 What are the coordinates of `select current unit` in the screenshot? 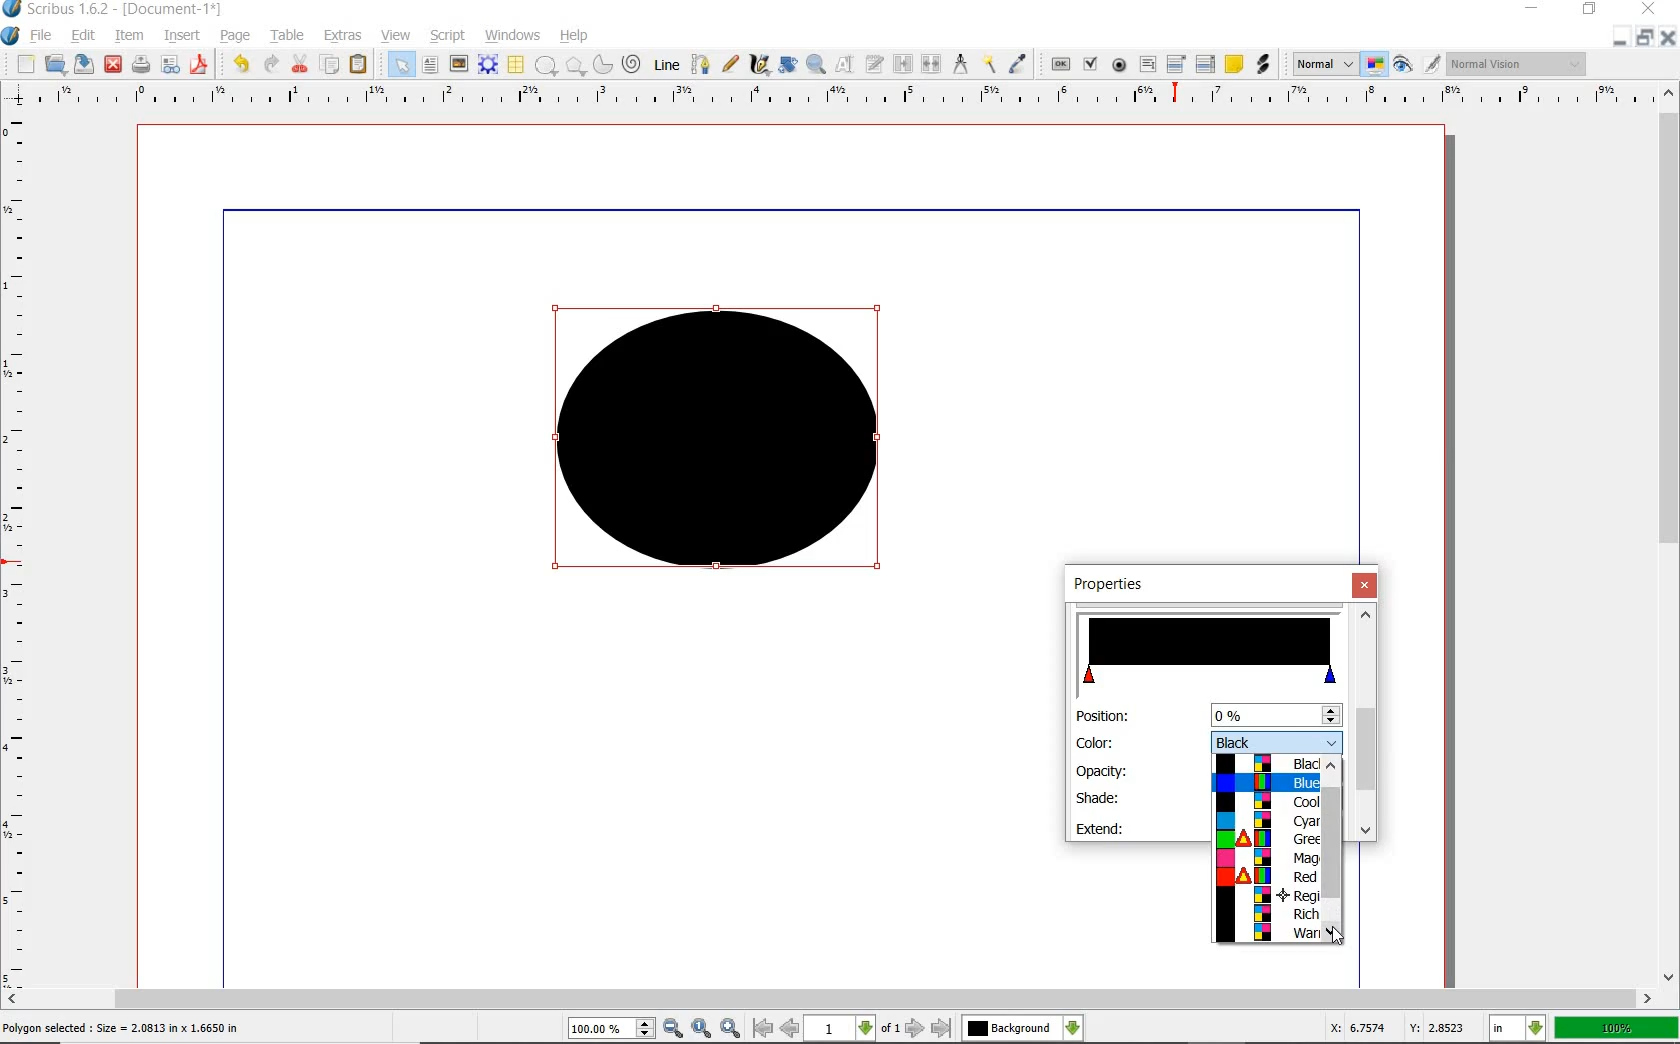 It's located at (1517, 1026).